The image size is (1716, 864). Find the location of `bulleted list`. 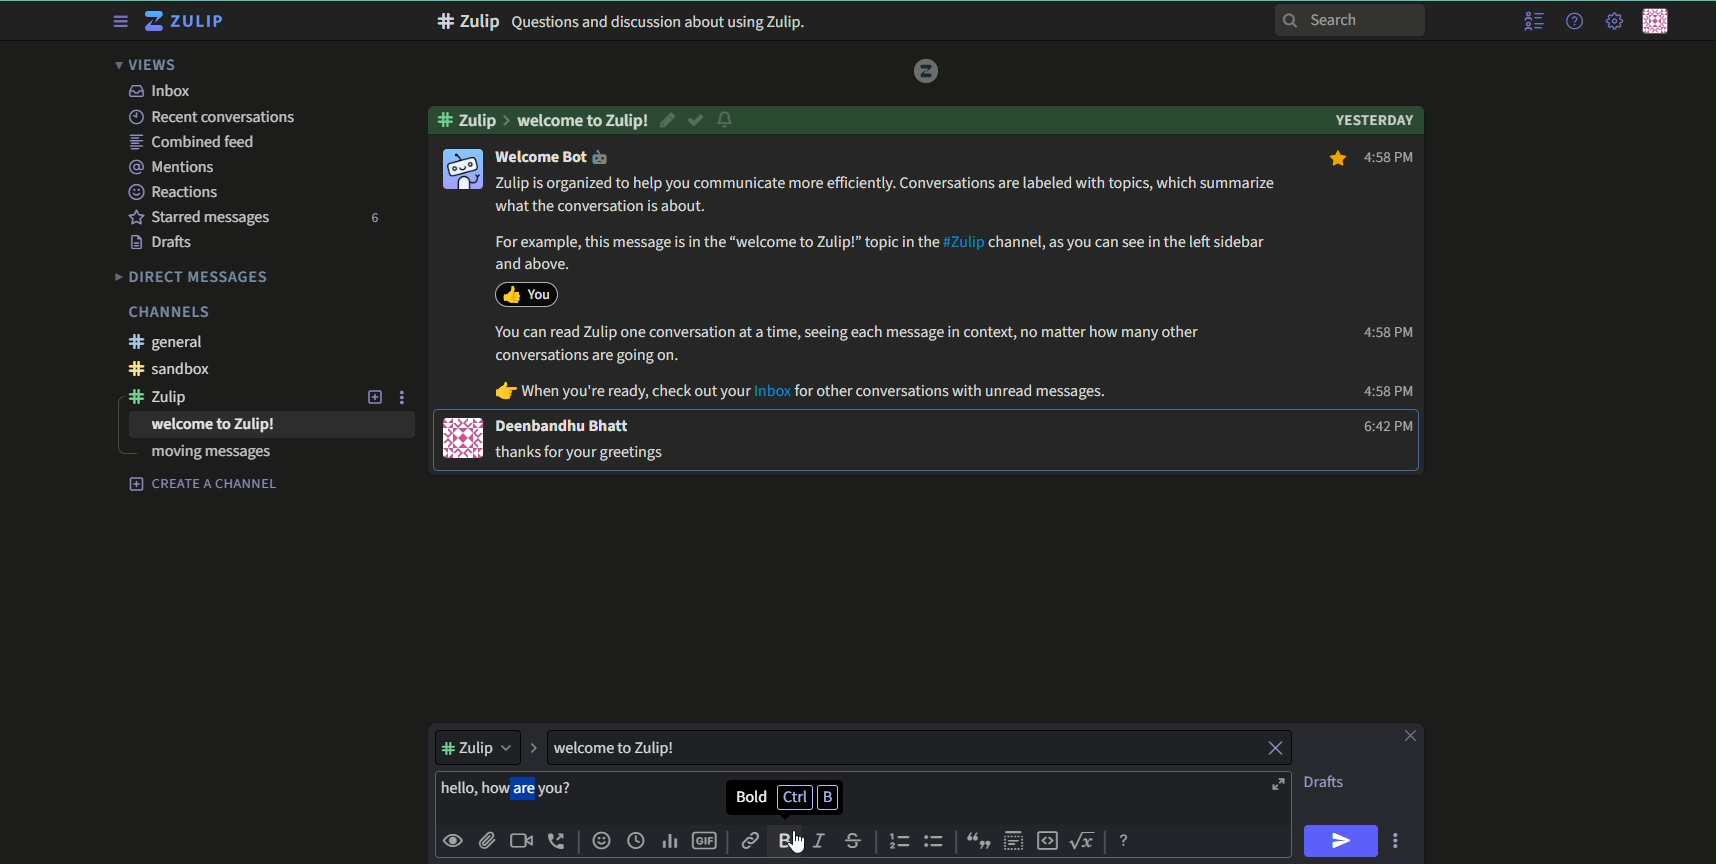

bulleted list is located at coordinates (934, 841).